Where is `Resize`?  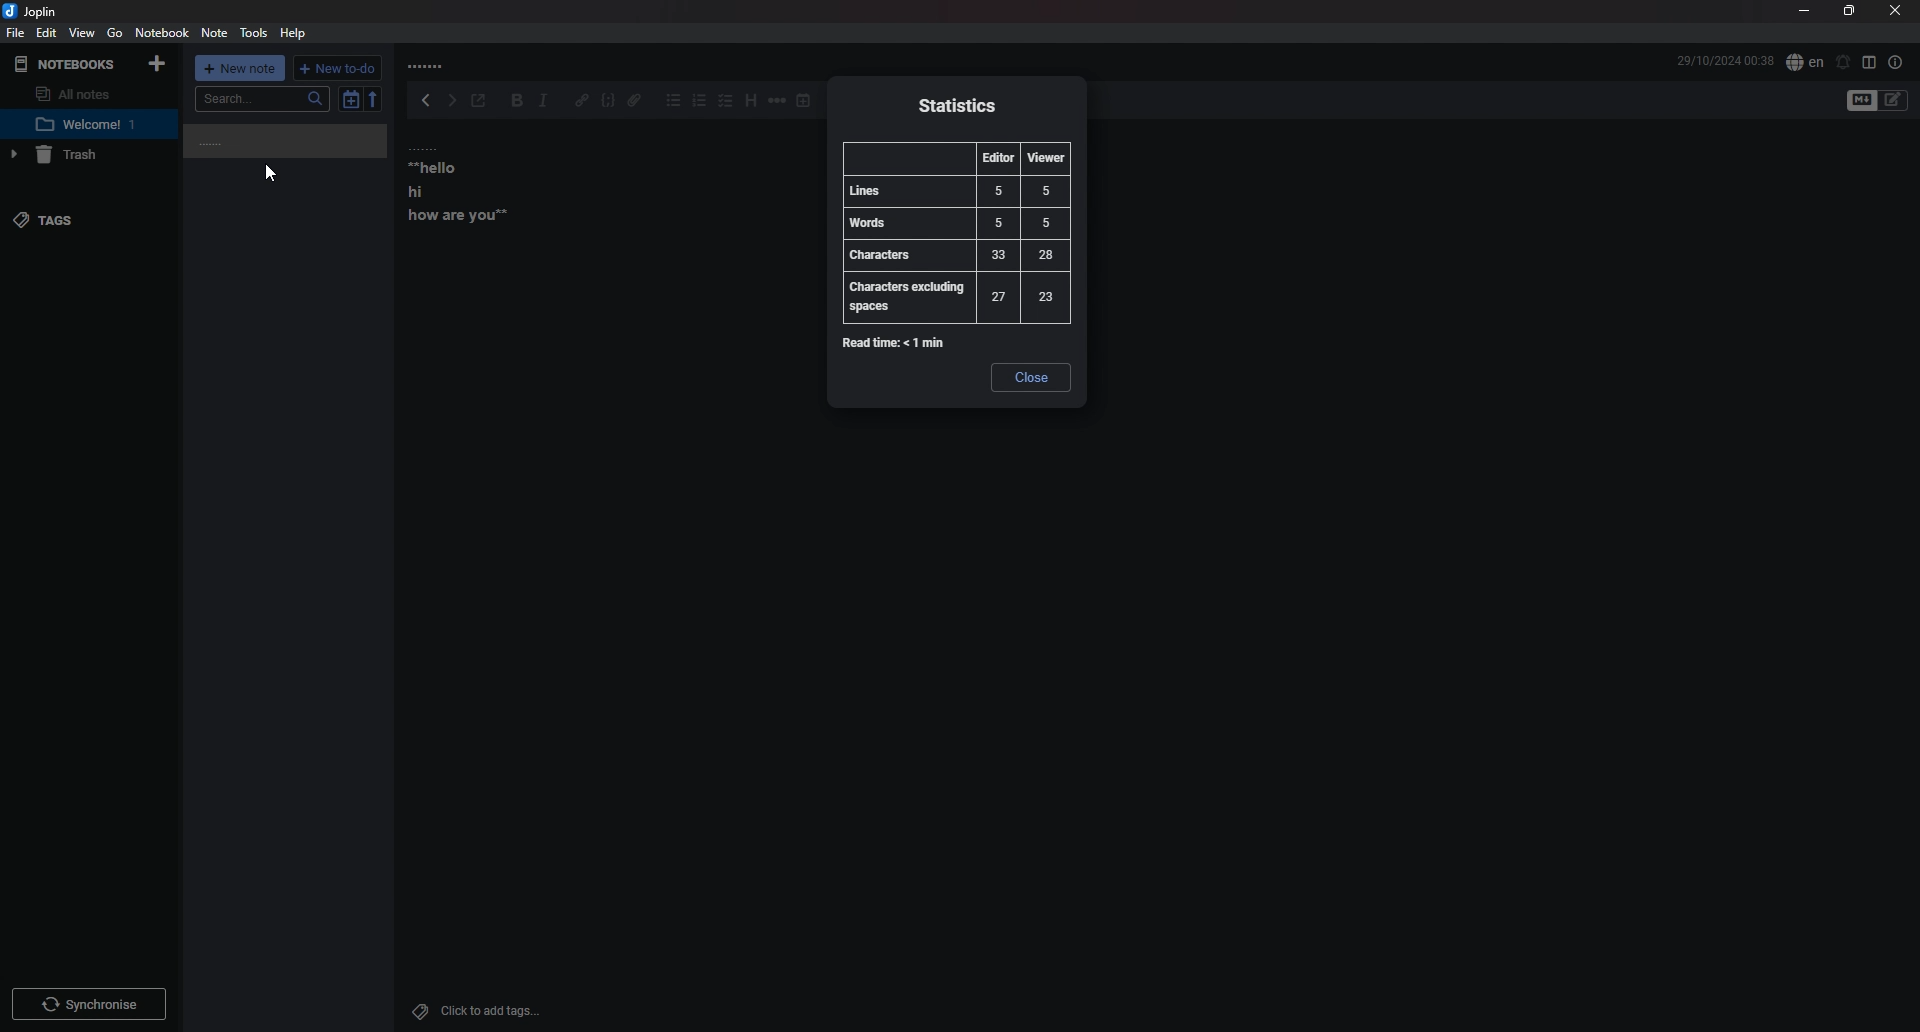 Resize is located at coordinates (1851, 10).